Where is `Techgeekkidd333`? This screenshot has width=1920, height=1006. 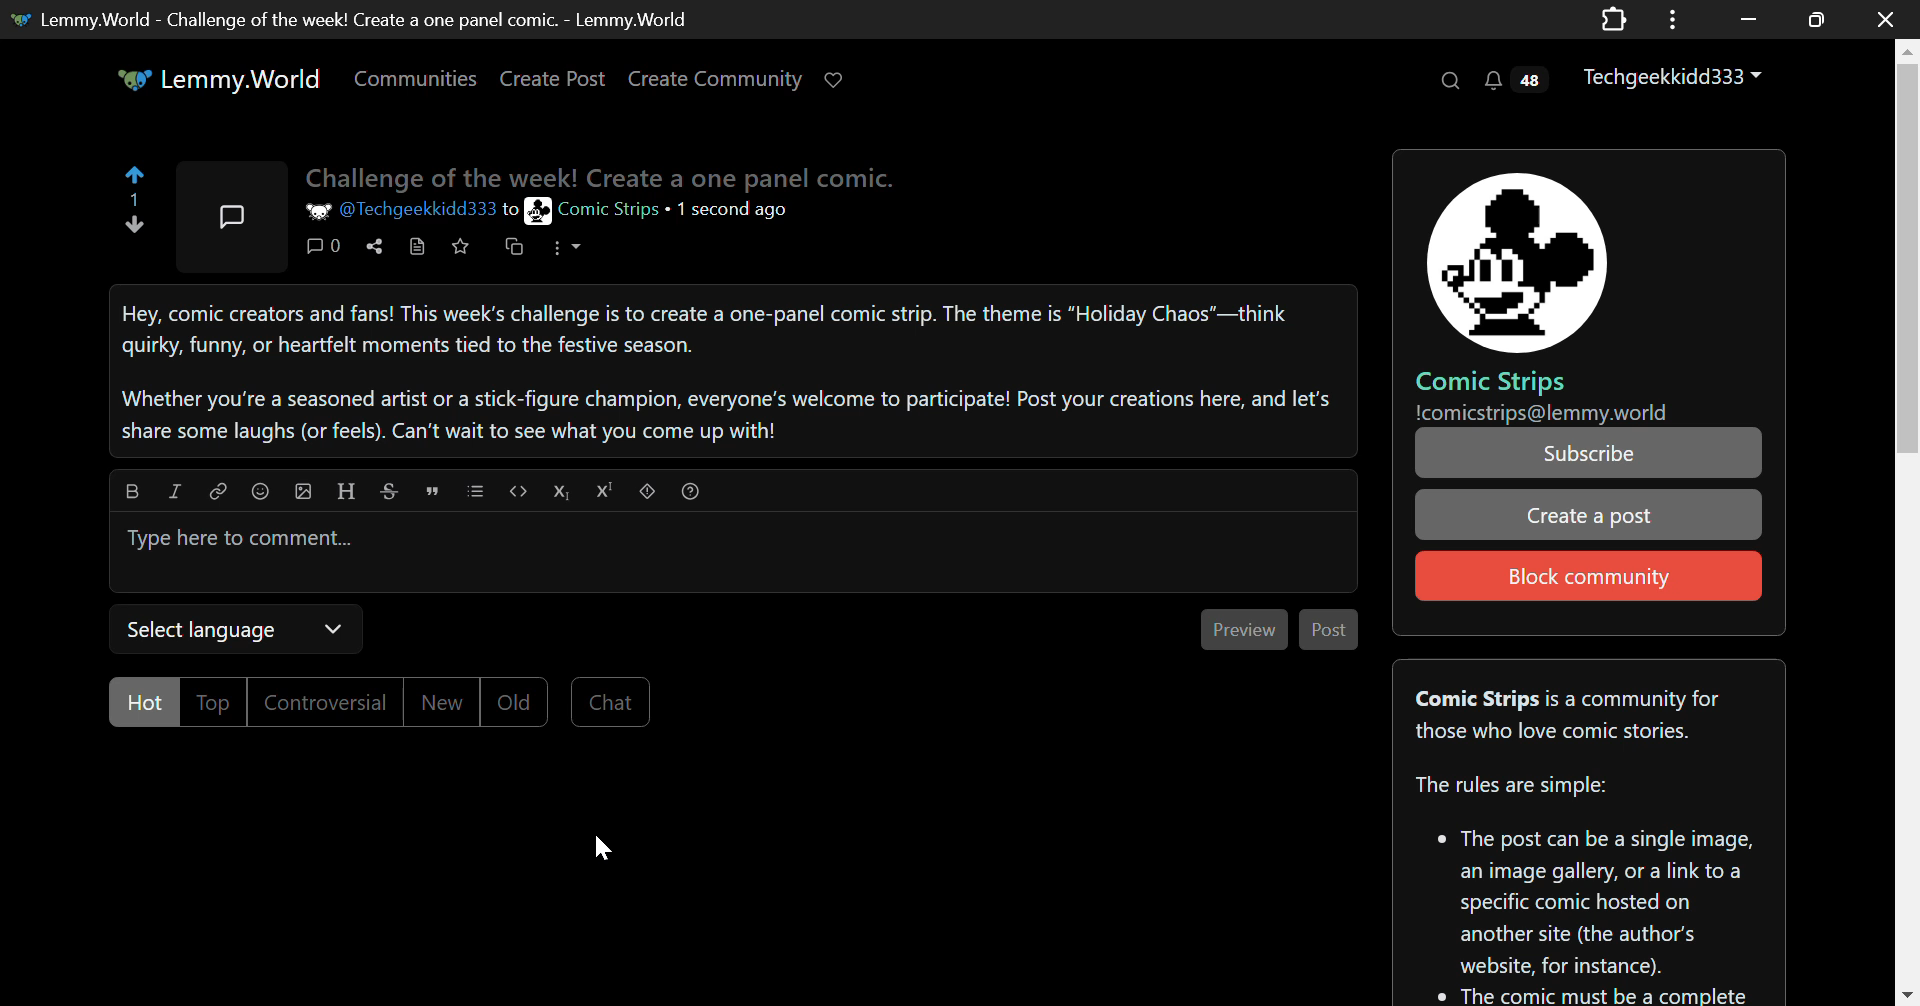 Techgeekkidd333 is located at coordinates (1676, 78).